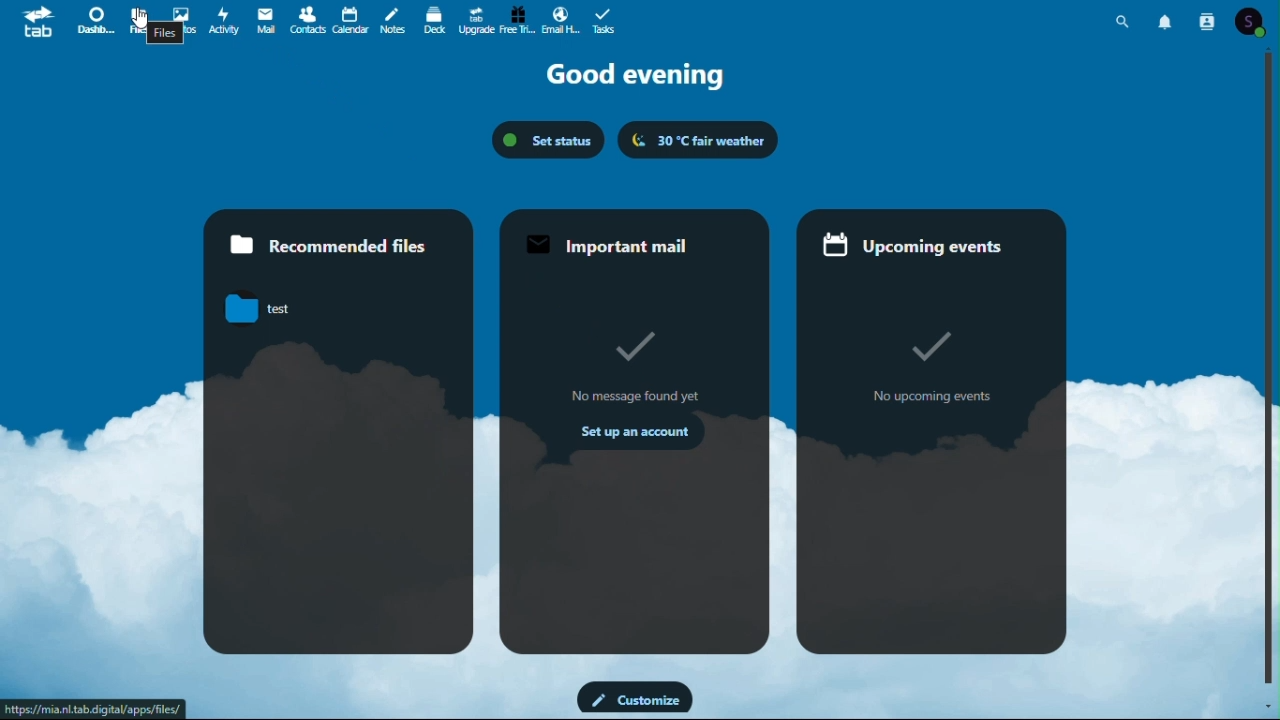  I want to click on vertical scroll bar, so click(1272, 373).